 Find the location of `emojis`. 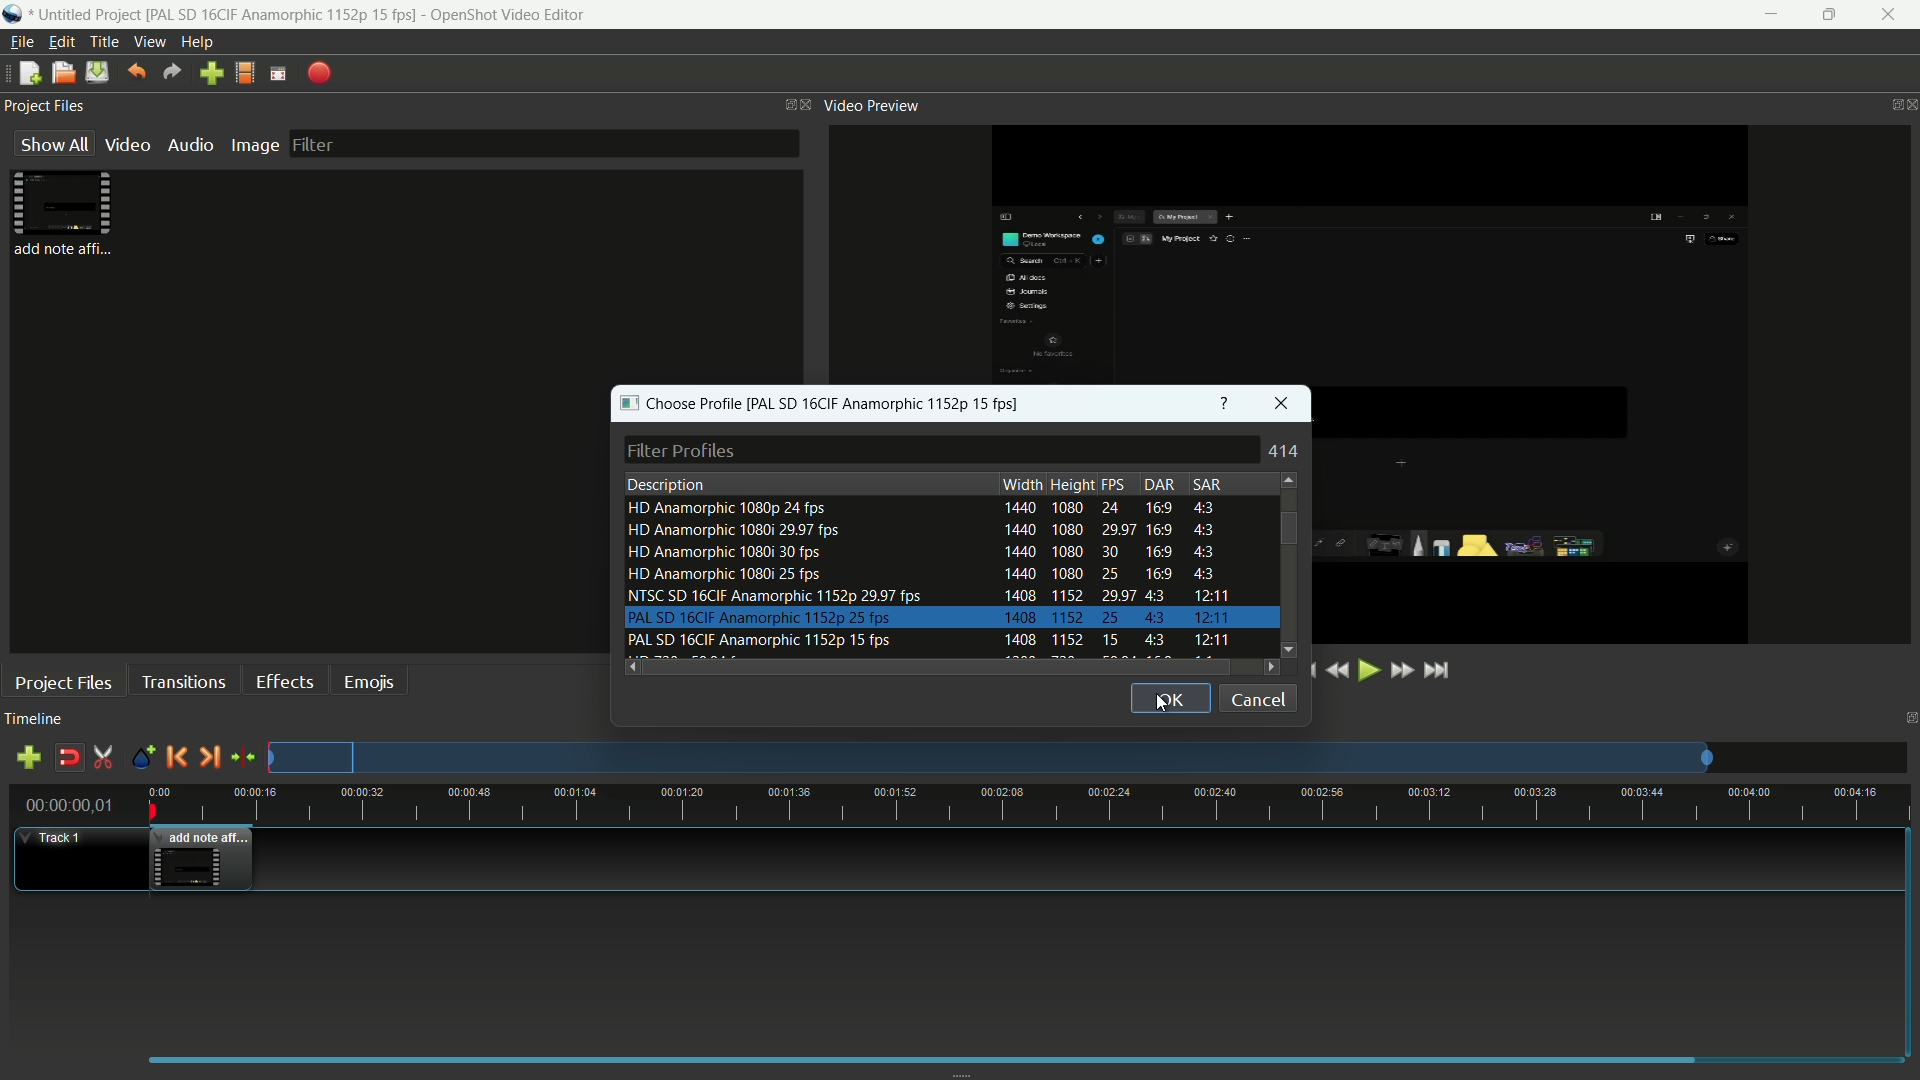

emojis is located at coordinates (369, 681).